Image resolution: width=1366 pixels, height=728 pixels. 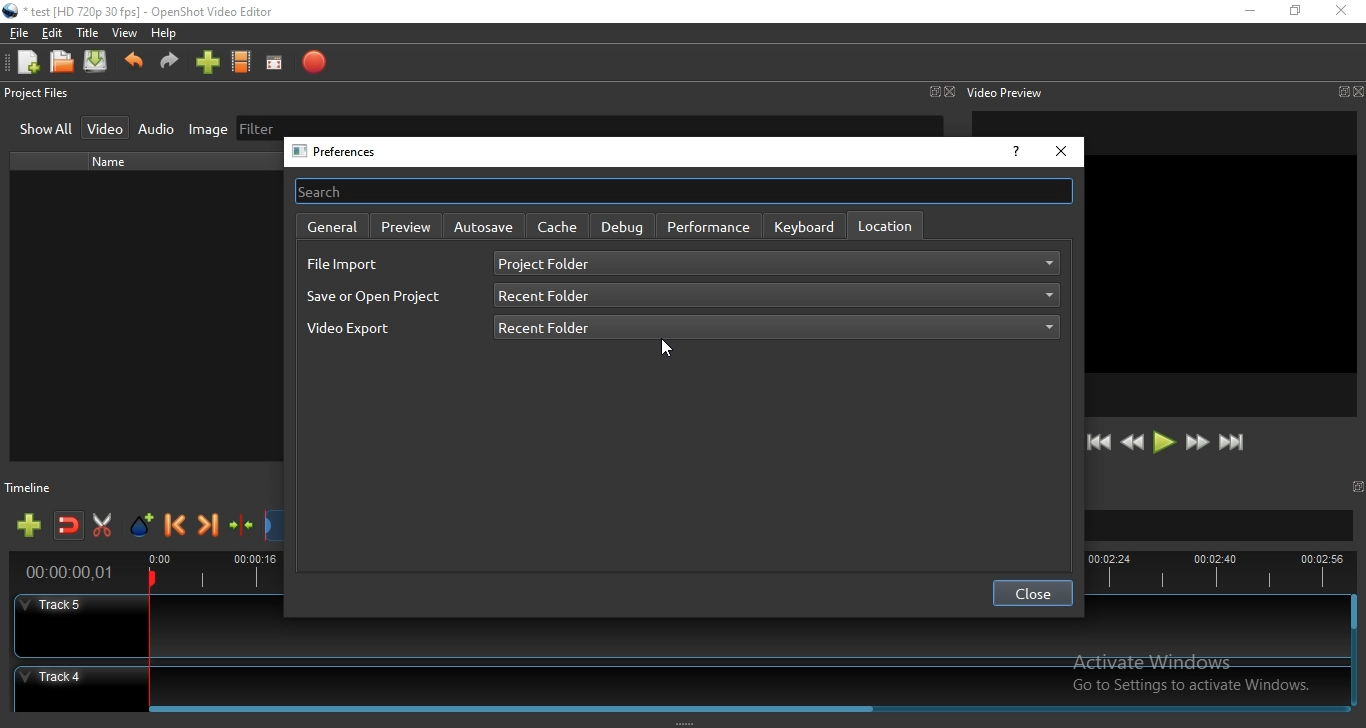 I want to click on Jump to start, so click(x=1099, y=443).